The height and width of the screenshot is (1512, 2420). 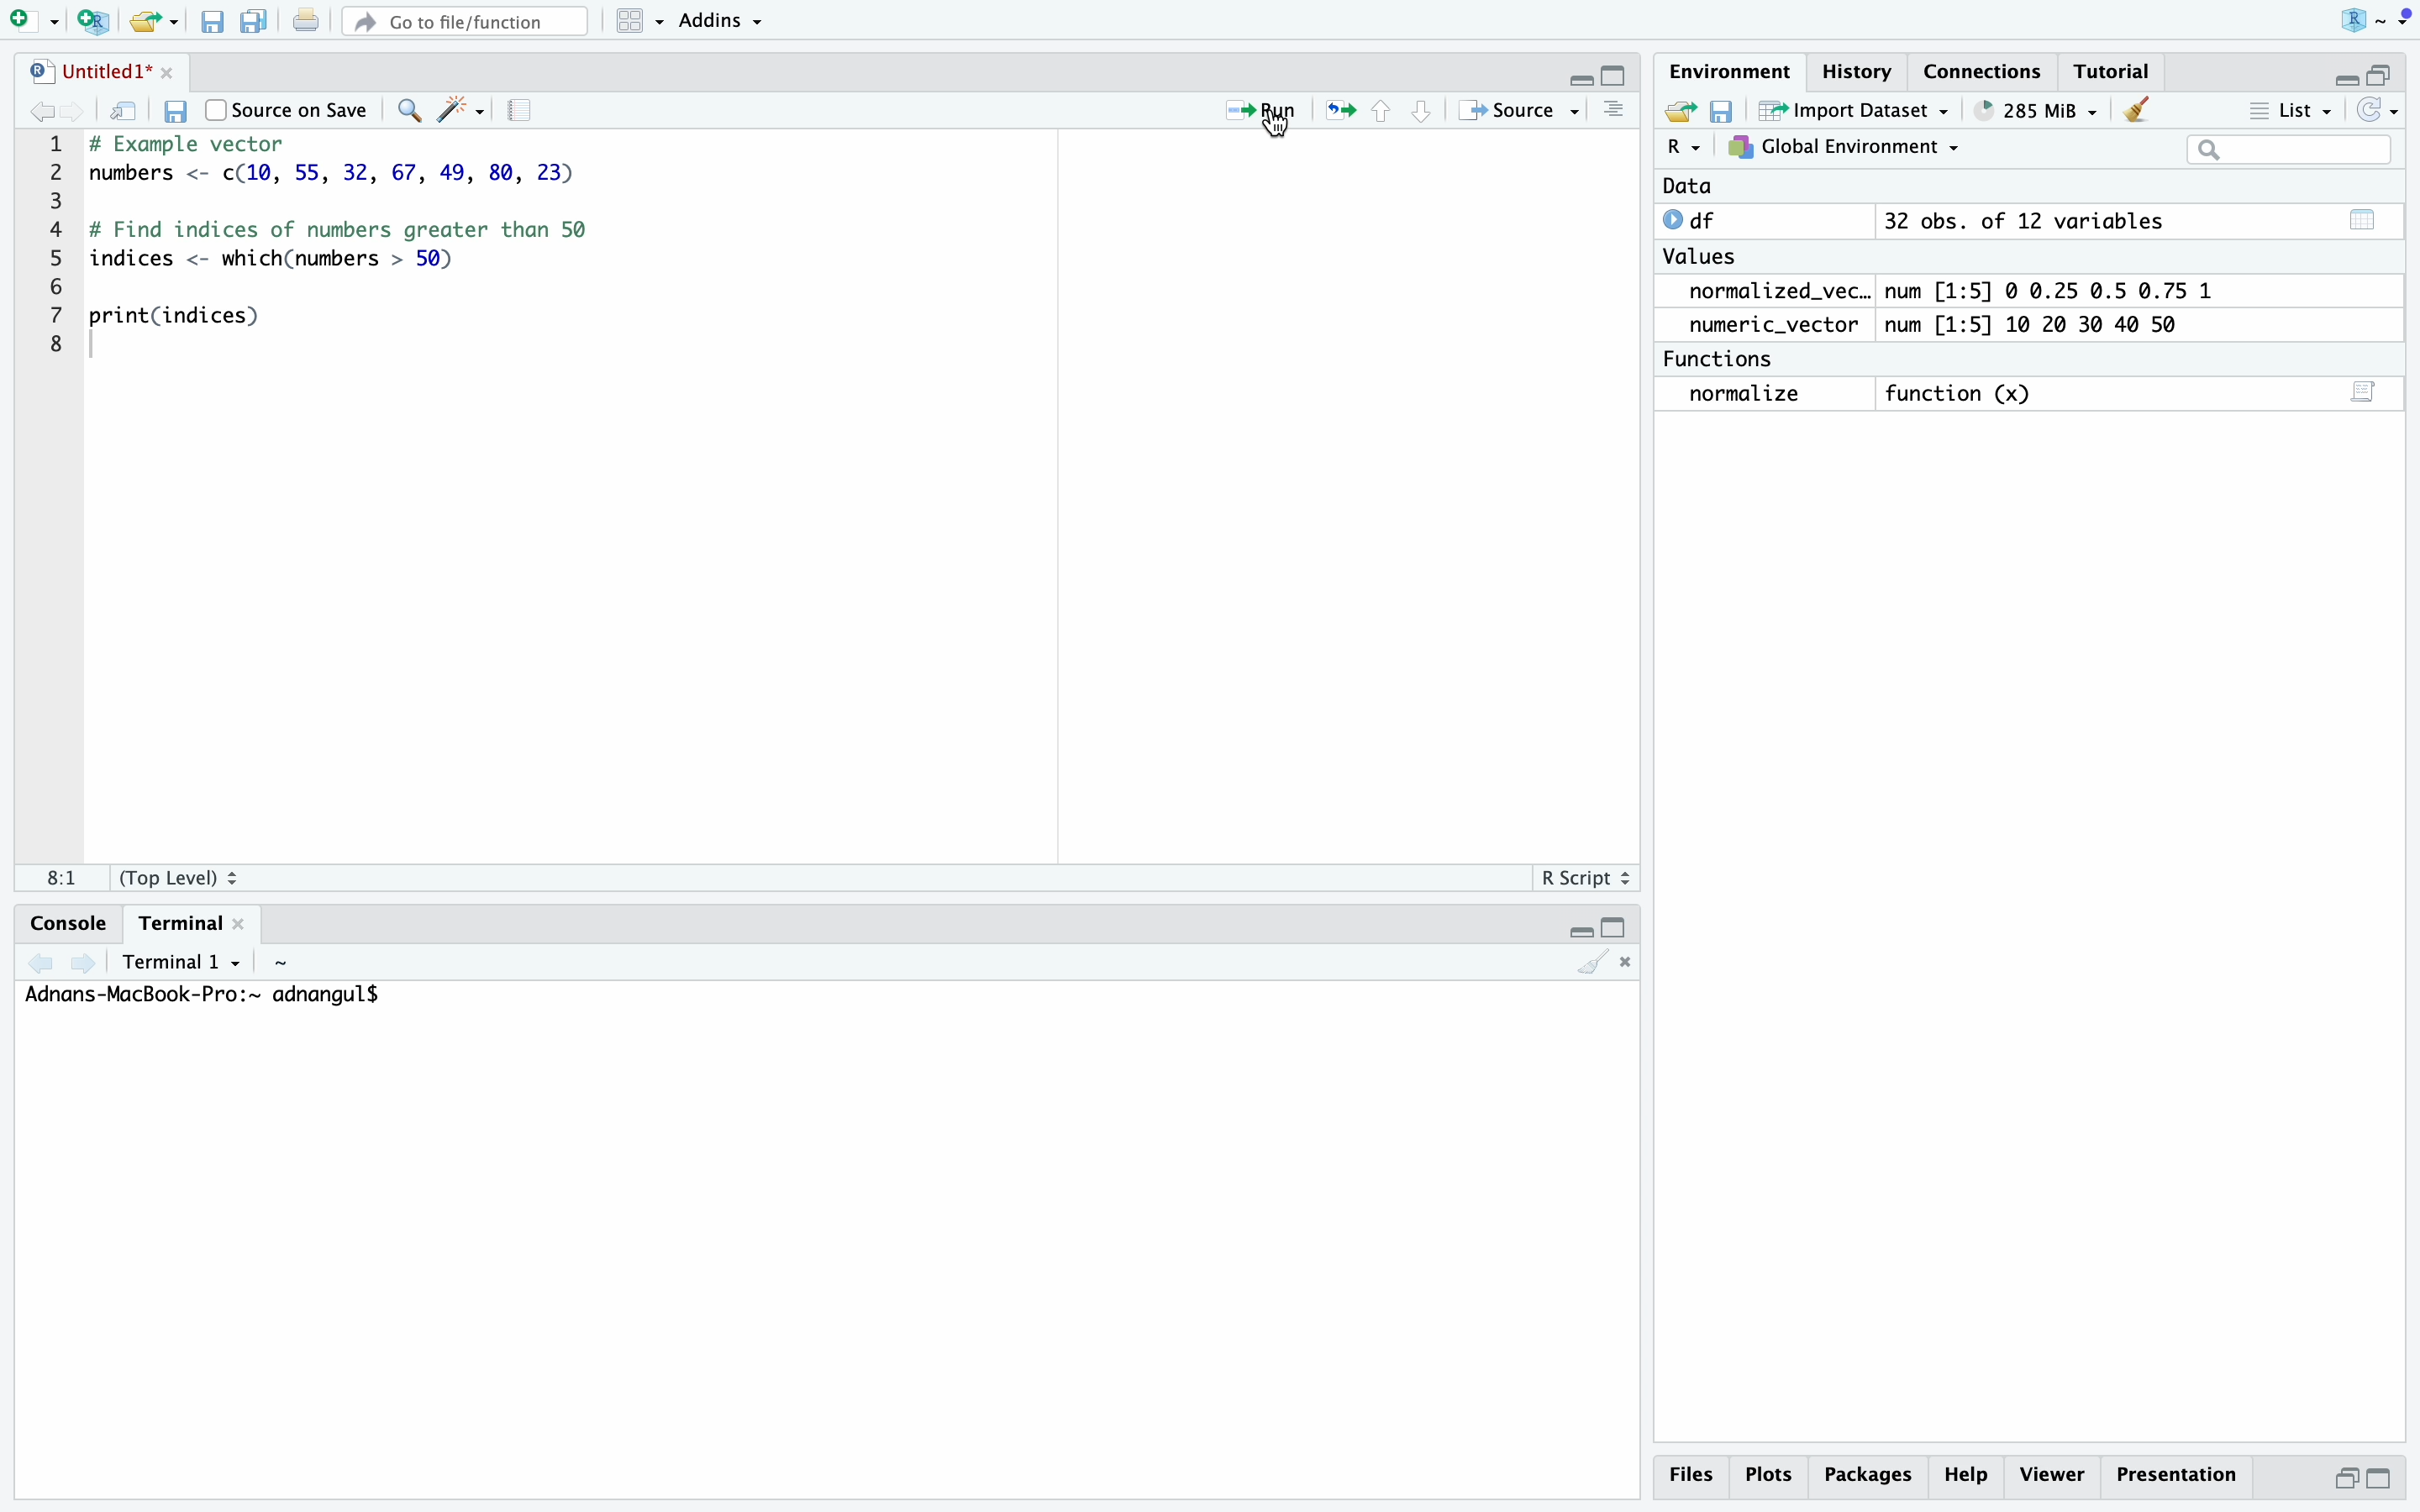 I want to click on maximise, so click(x=2381, y=1478).